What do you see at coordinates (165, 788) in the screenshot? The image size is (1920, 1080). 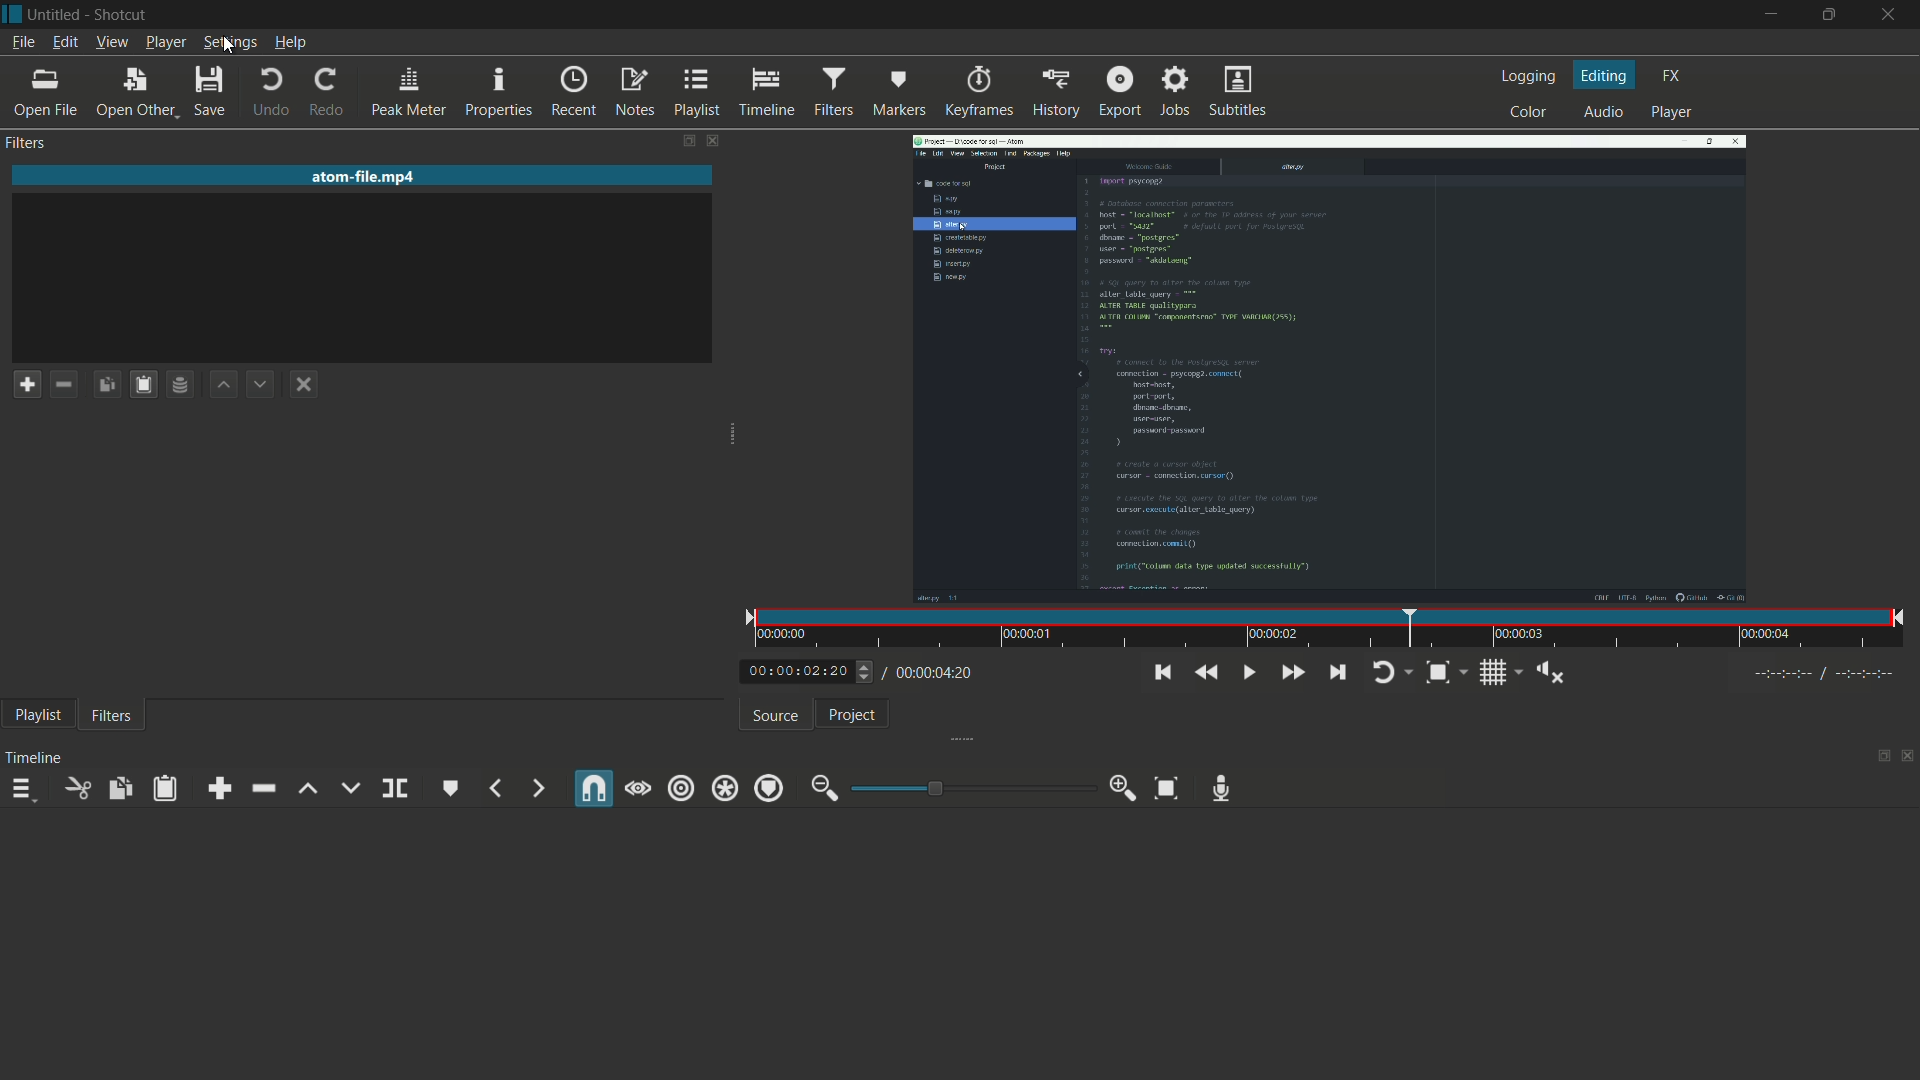 I see `paste filters` at bounding box center [165, 788].